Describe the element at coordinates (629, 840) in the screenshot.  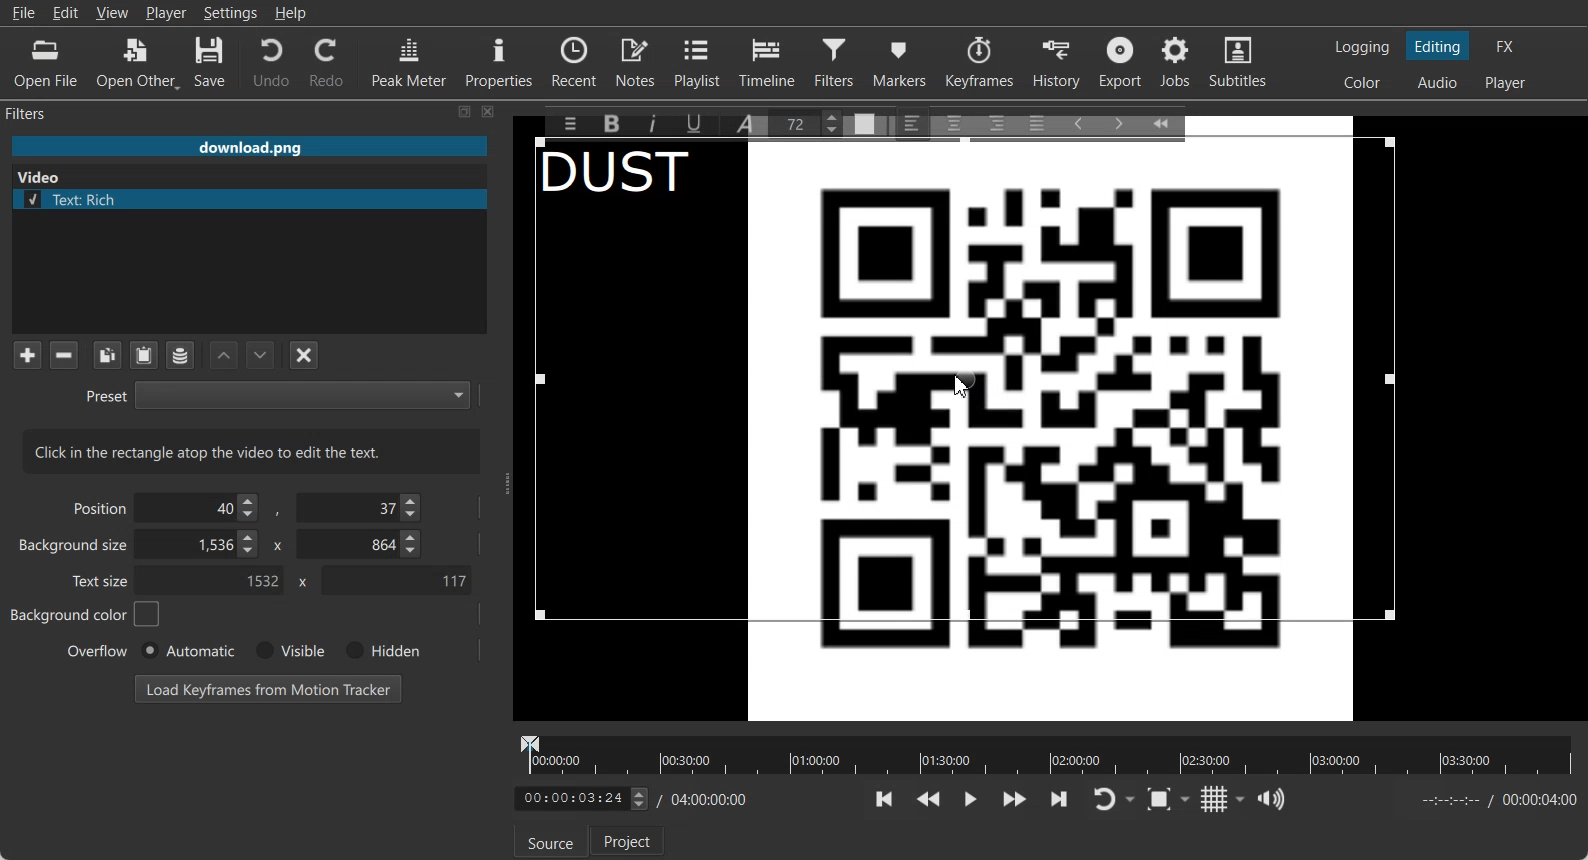
I see `Project` at that location.